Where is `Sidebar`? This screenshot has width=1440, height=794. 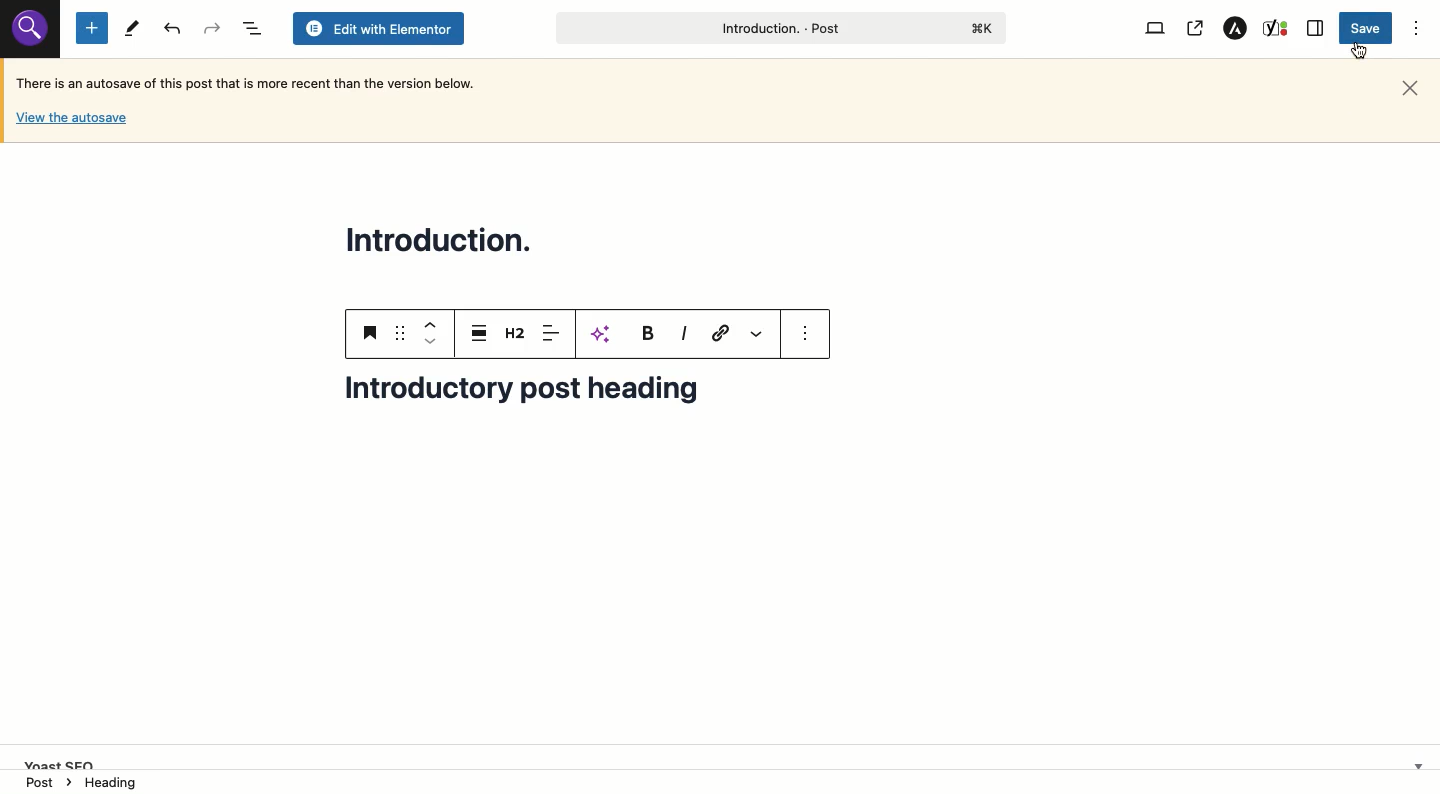 Sidebar is located at coordinates (1316, 28).